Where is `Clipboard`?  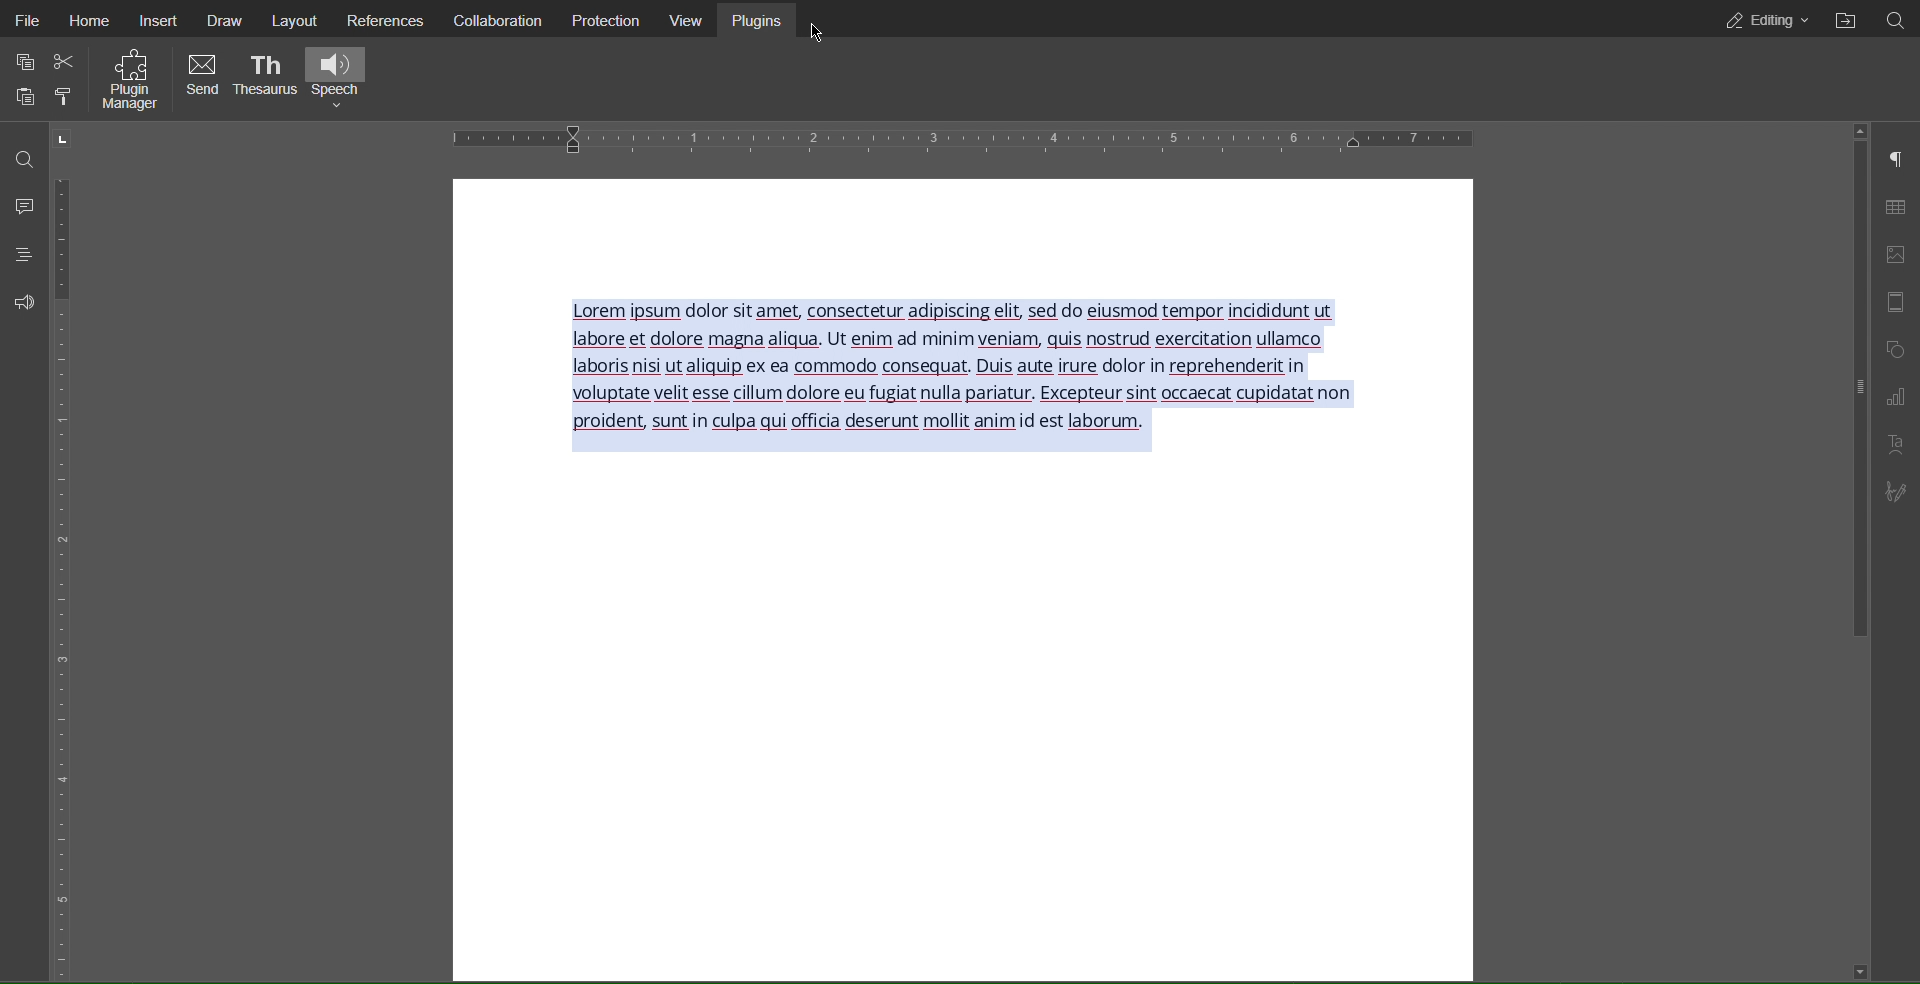 Clipboard is located at coordinates (22, 98).